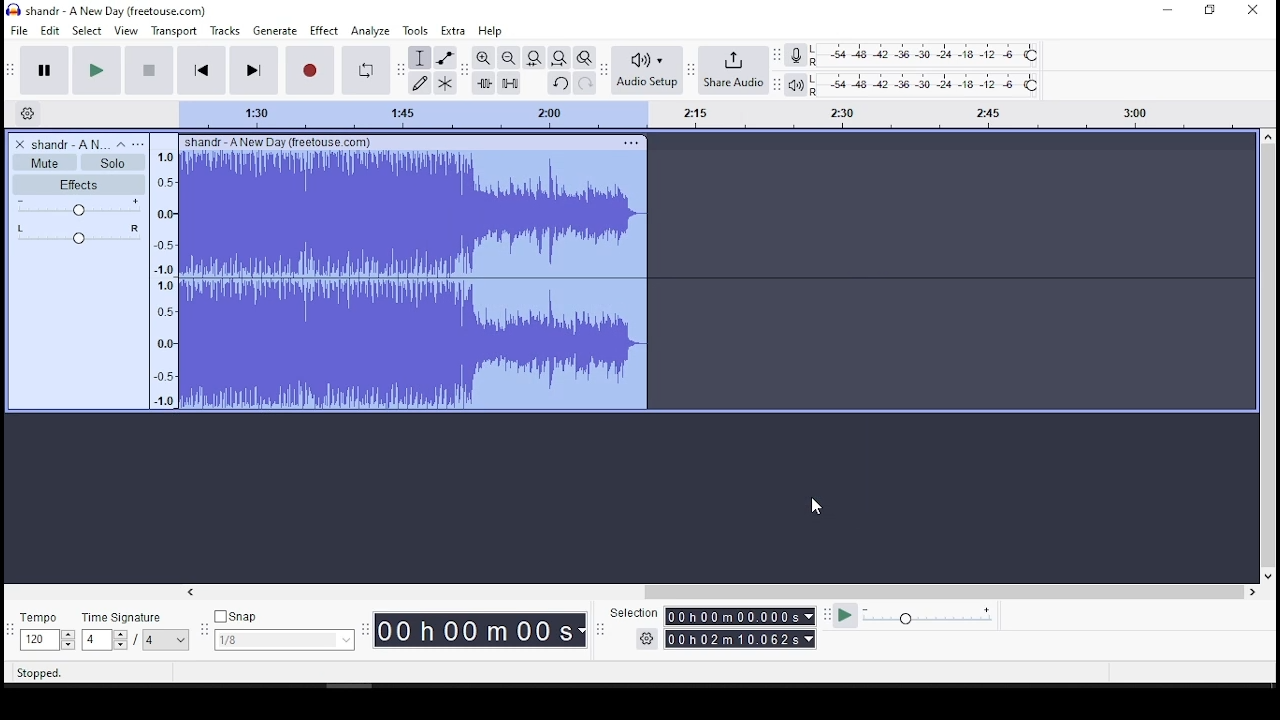  What do you see at coordinates (508, 57) in the screenshot?
I see `zoom in` at bounding box center [508, 57].